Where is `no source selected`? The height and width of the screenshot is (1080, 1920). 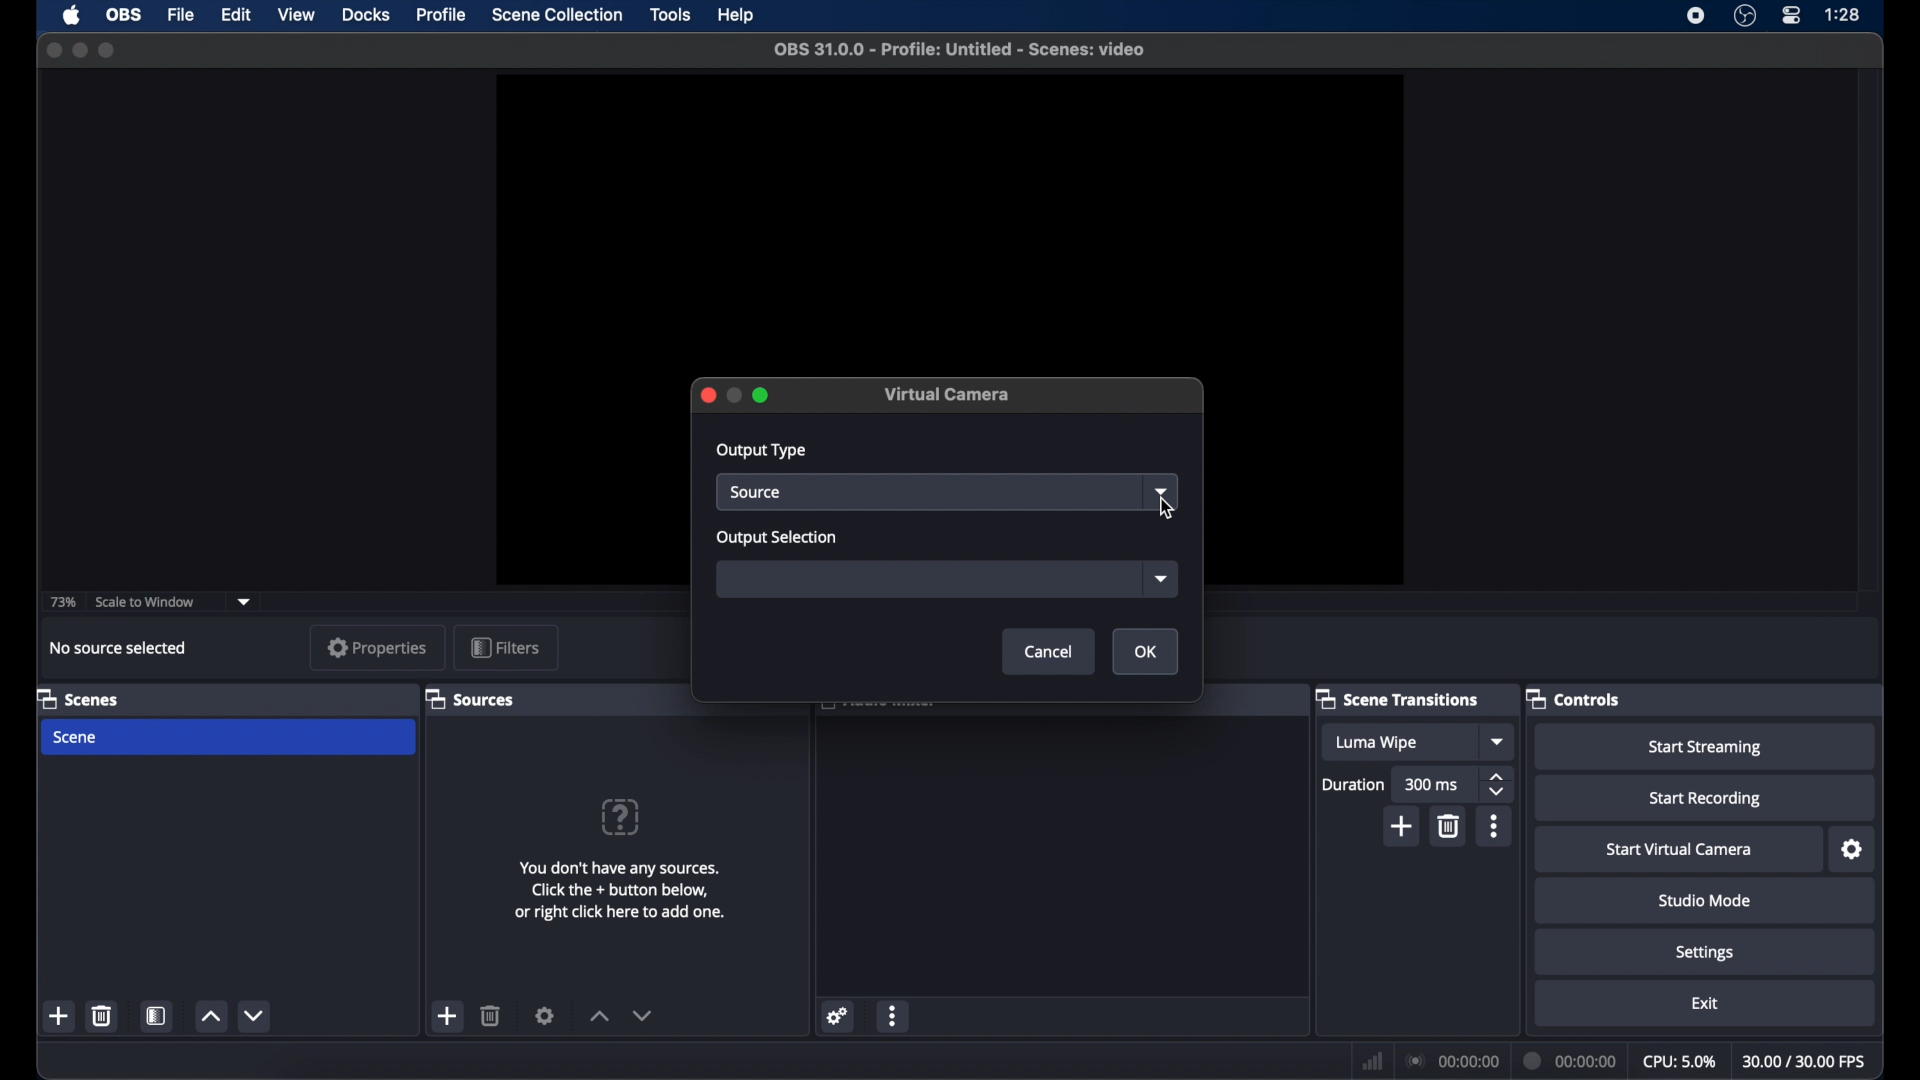
no source selected is located at coordinates (115, 647).